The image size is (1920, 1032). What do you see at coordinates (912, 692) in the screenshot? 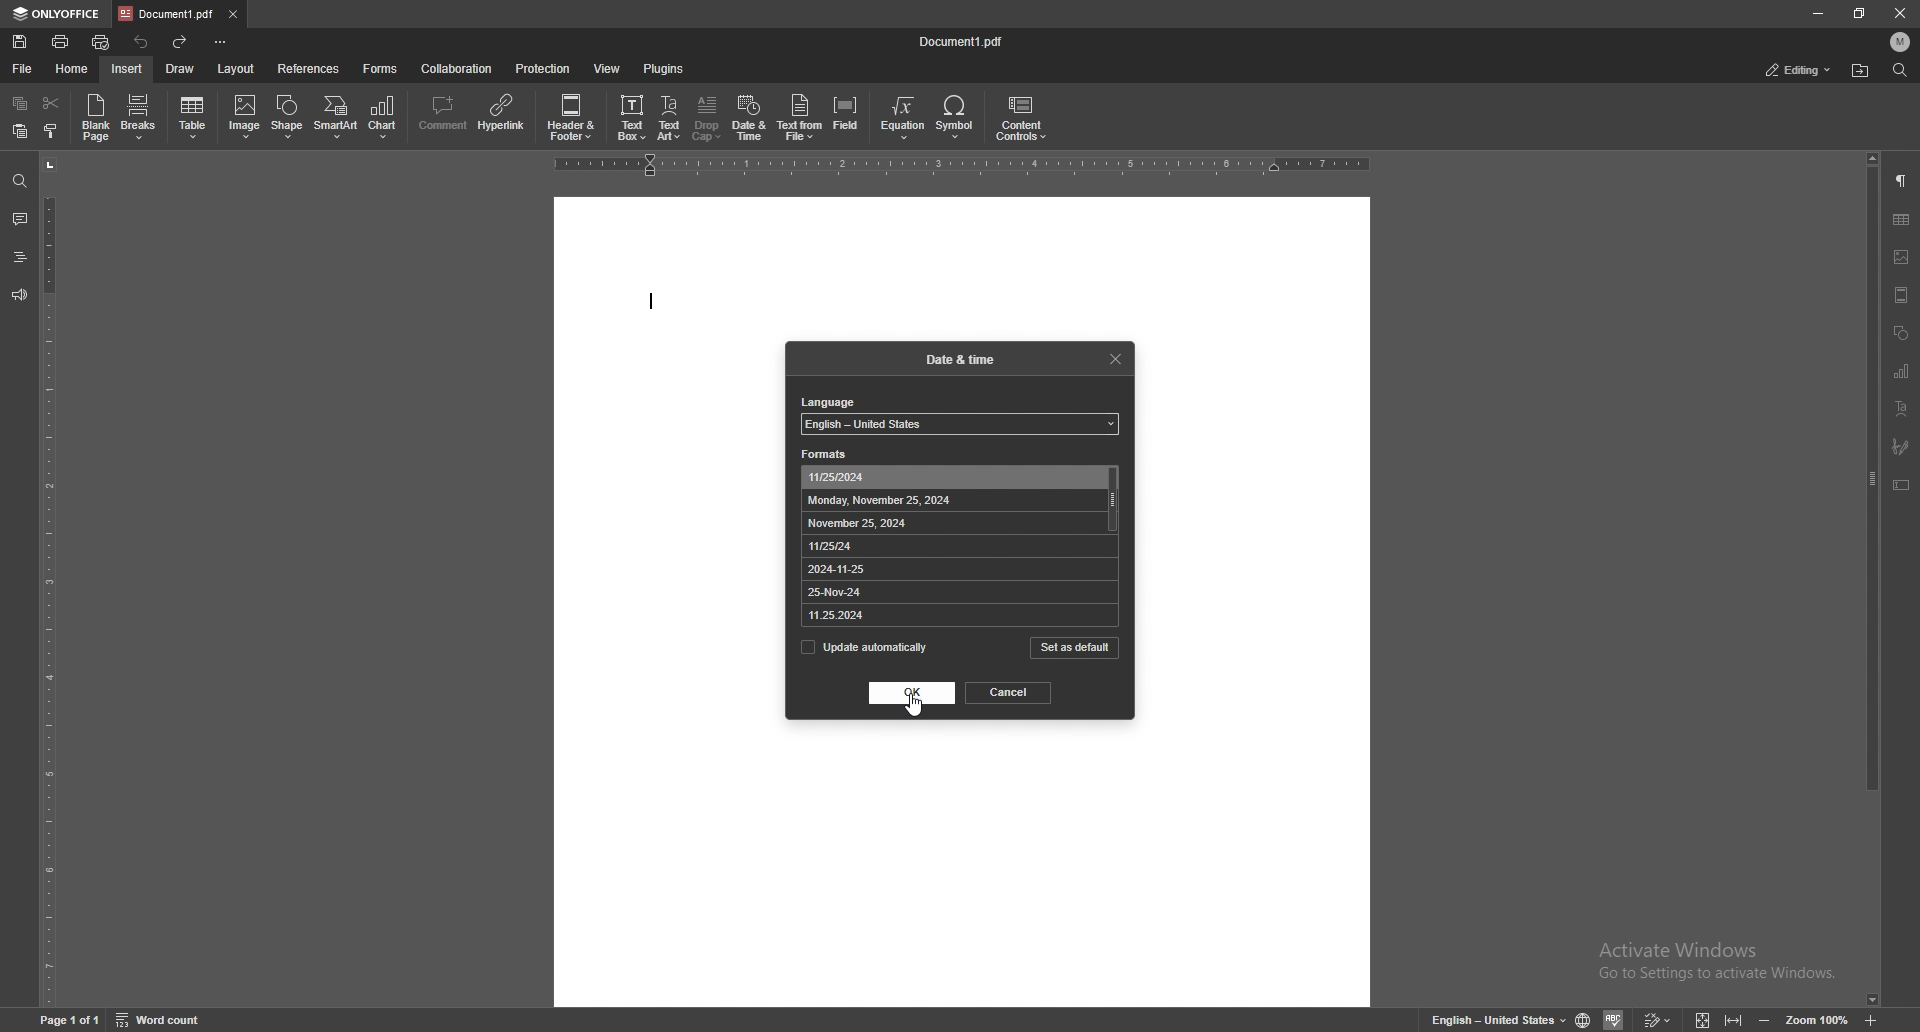
I see `ok` at bounding box center [912, 692].